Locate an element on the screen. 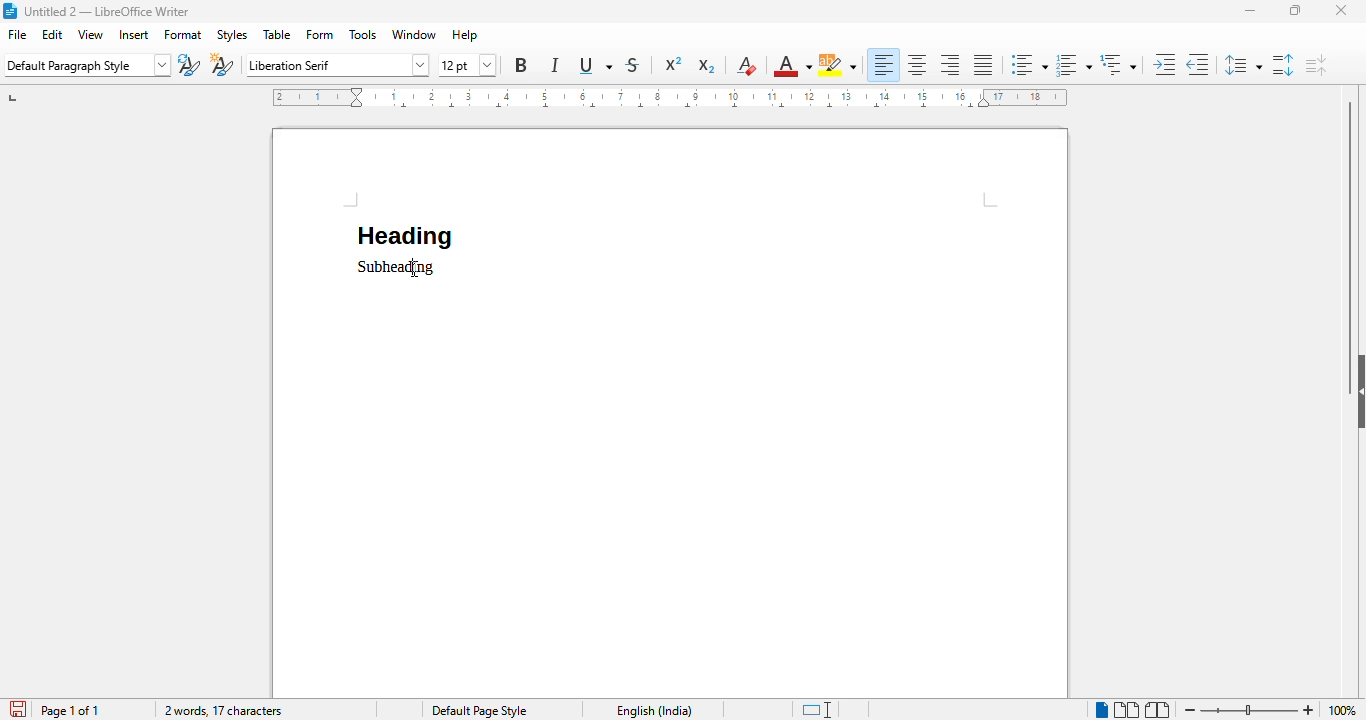 The image size is (1366, 720). align center is located at coordinates (918, 65).